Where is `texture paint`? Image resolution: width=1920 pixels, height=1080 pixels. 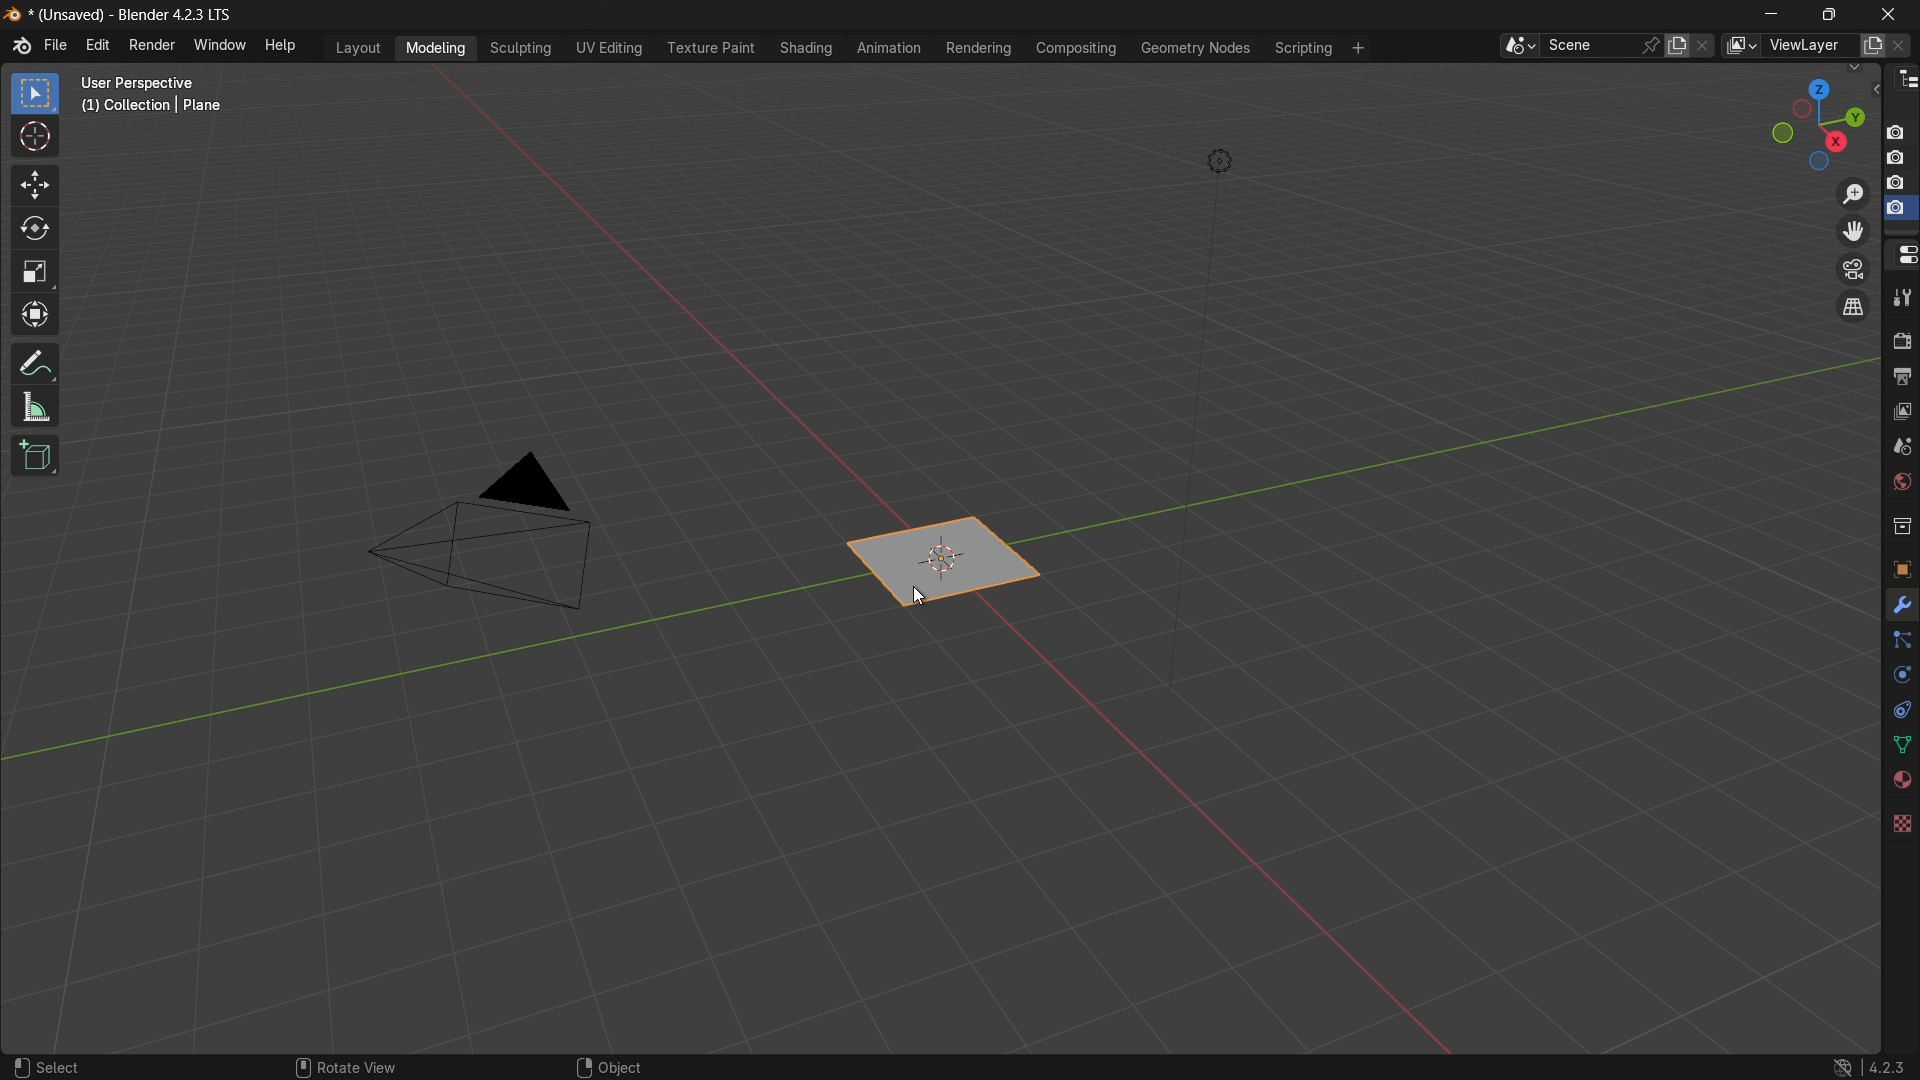
texture paint is located at coordinates (711, 48).